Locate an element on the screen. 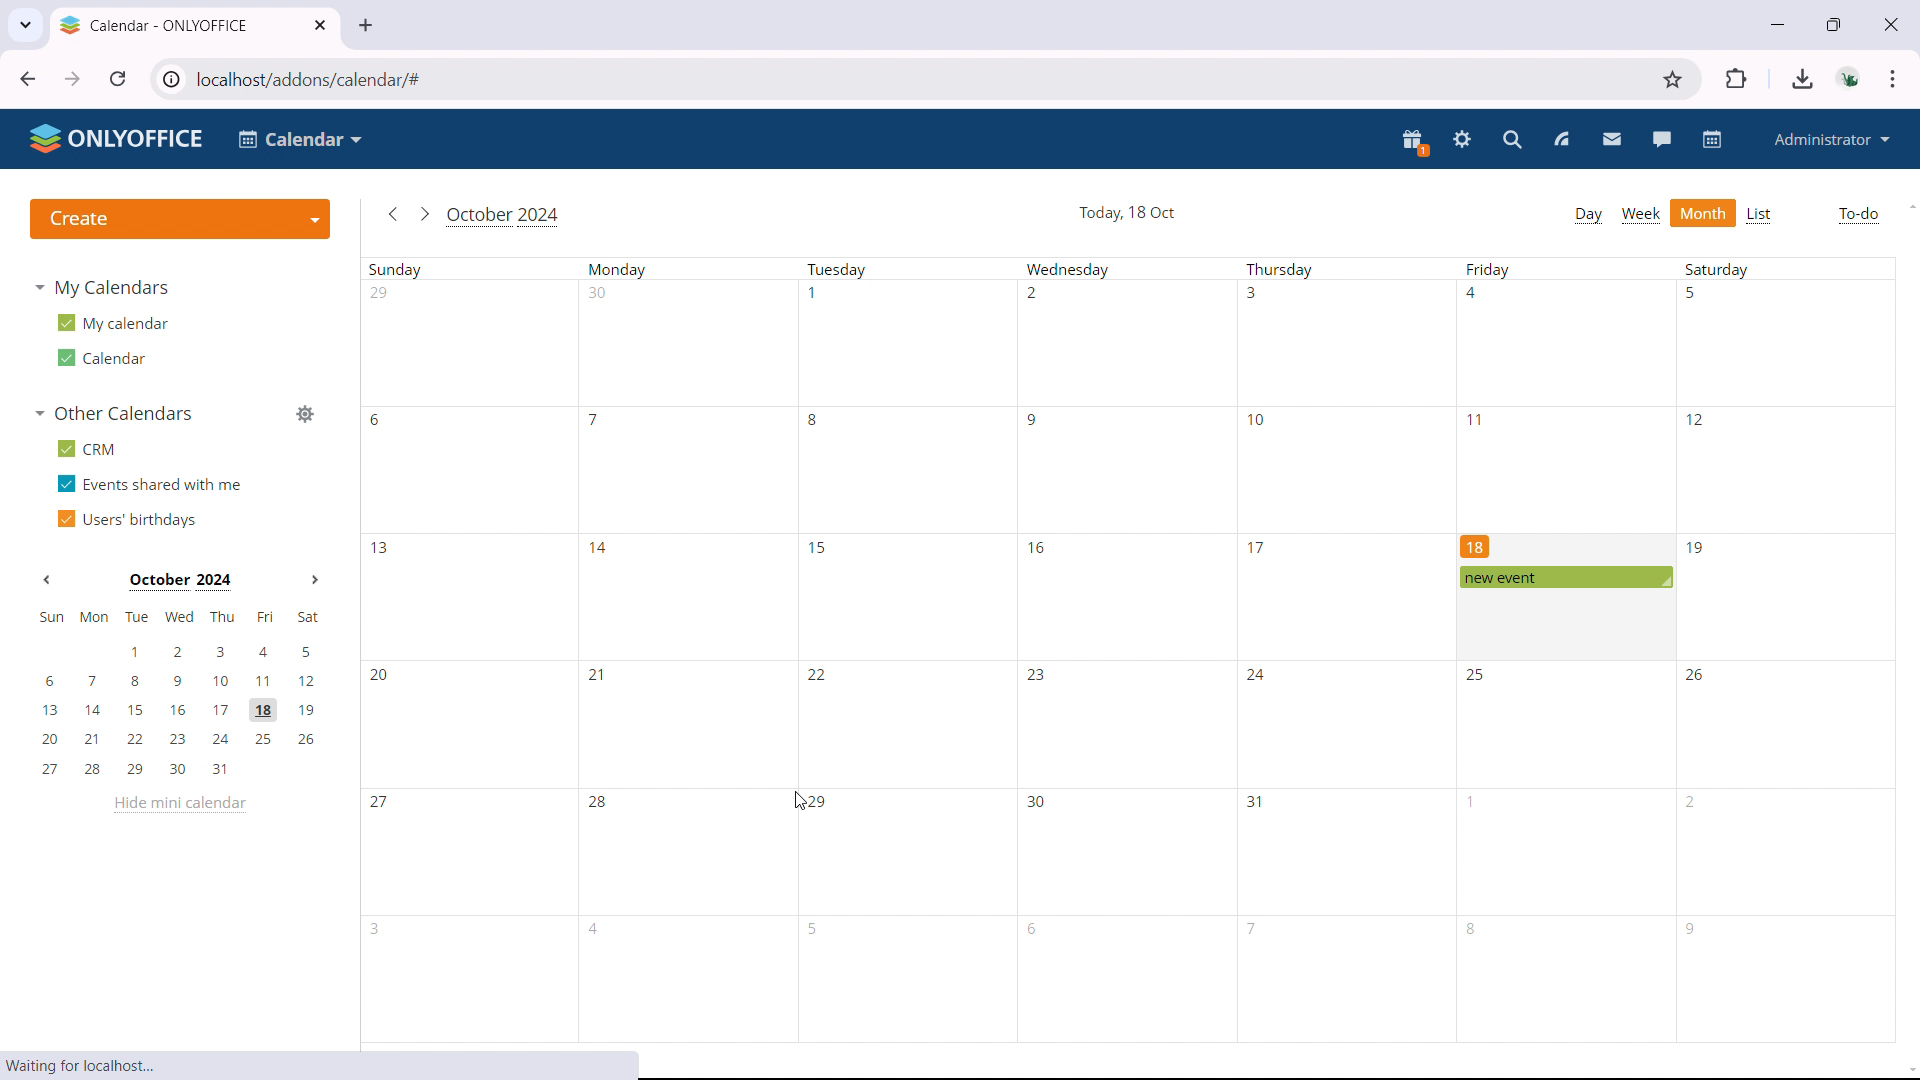 The width and height of the screenshot is (1920, 1080). administrator is located at coordinates (1830, 139).